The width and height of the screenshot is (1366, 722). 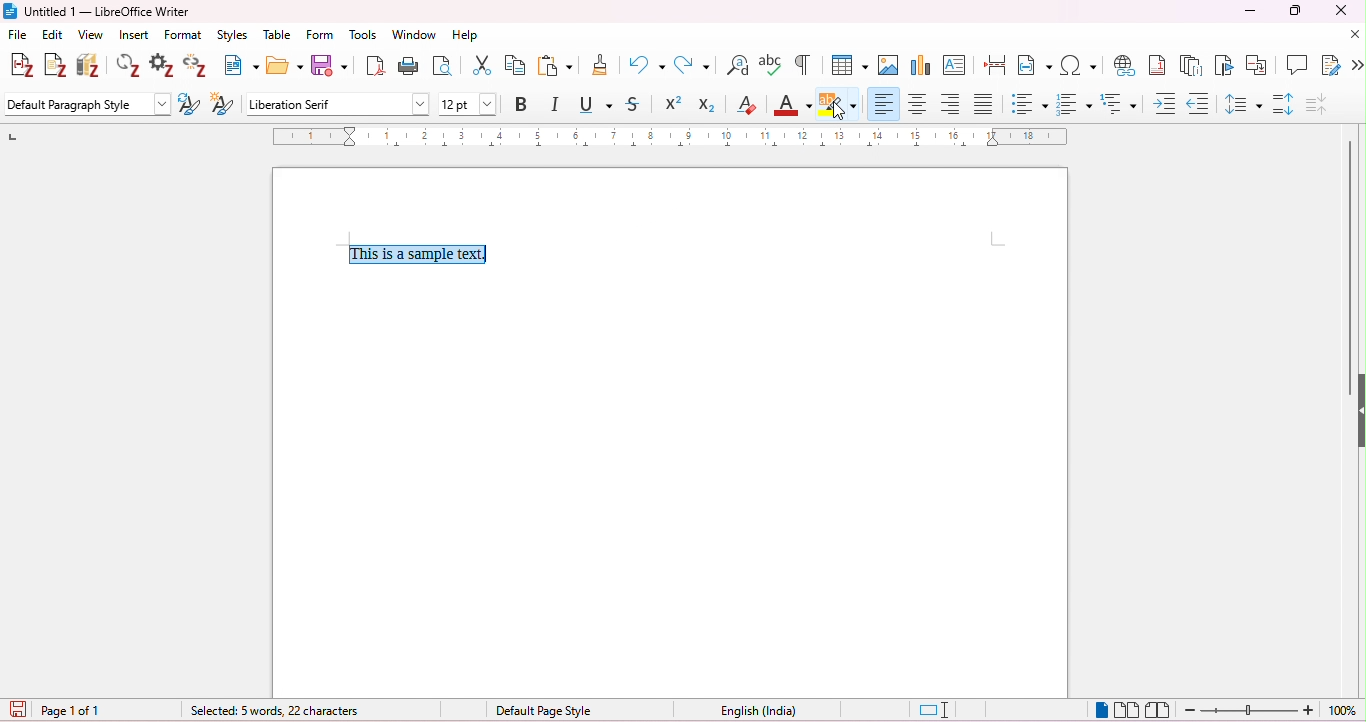 I want to click on toggle formatting marks, so click(x=803, y=63).